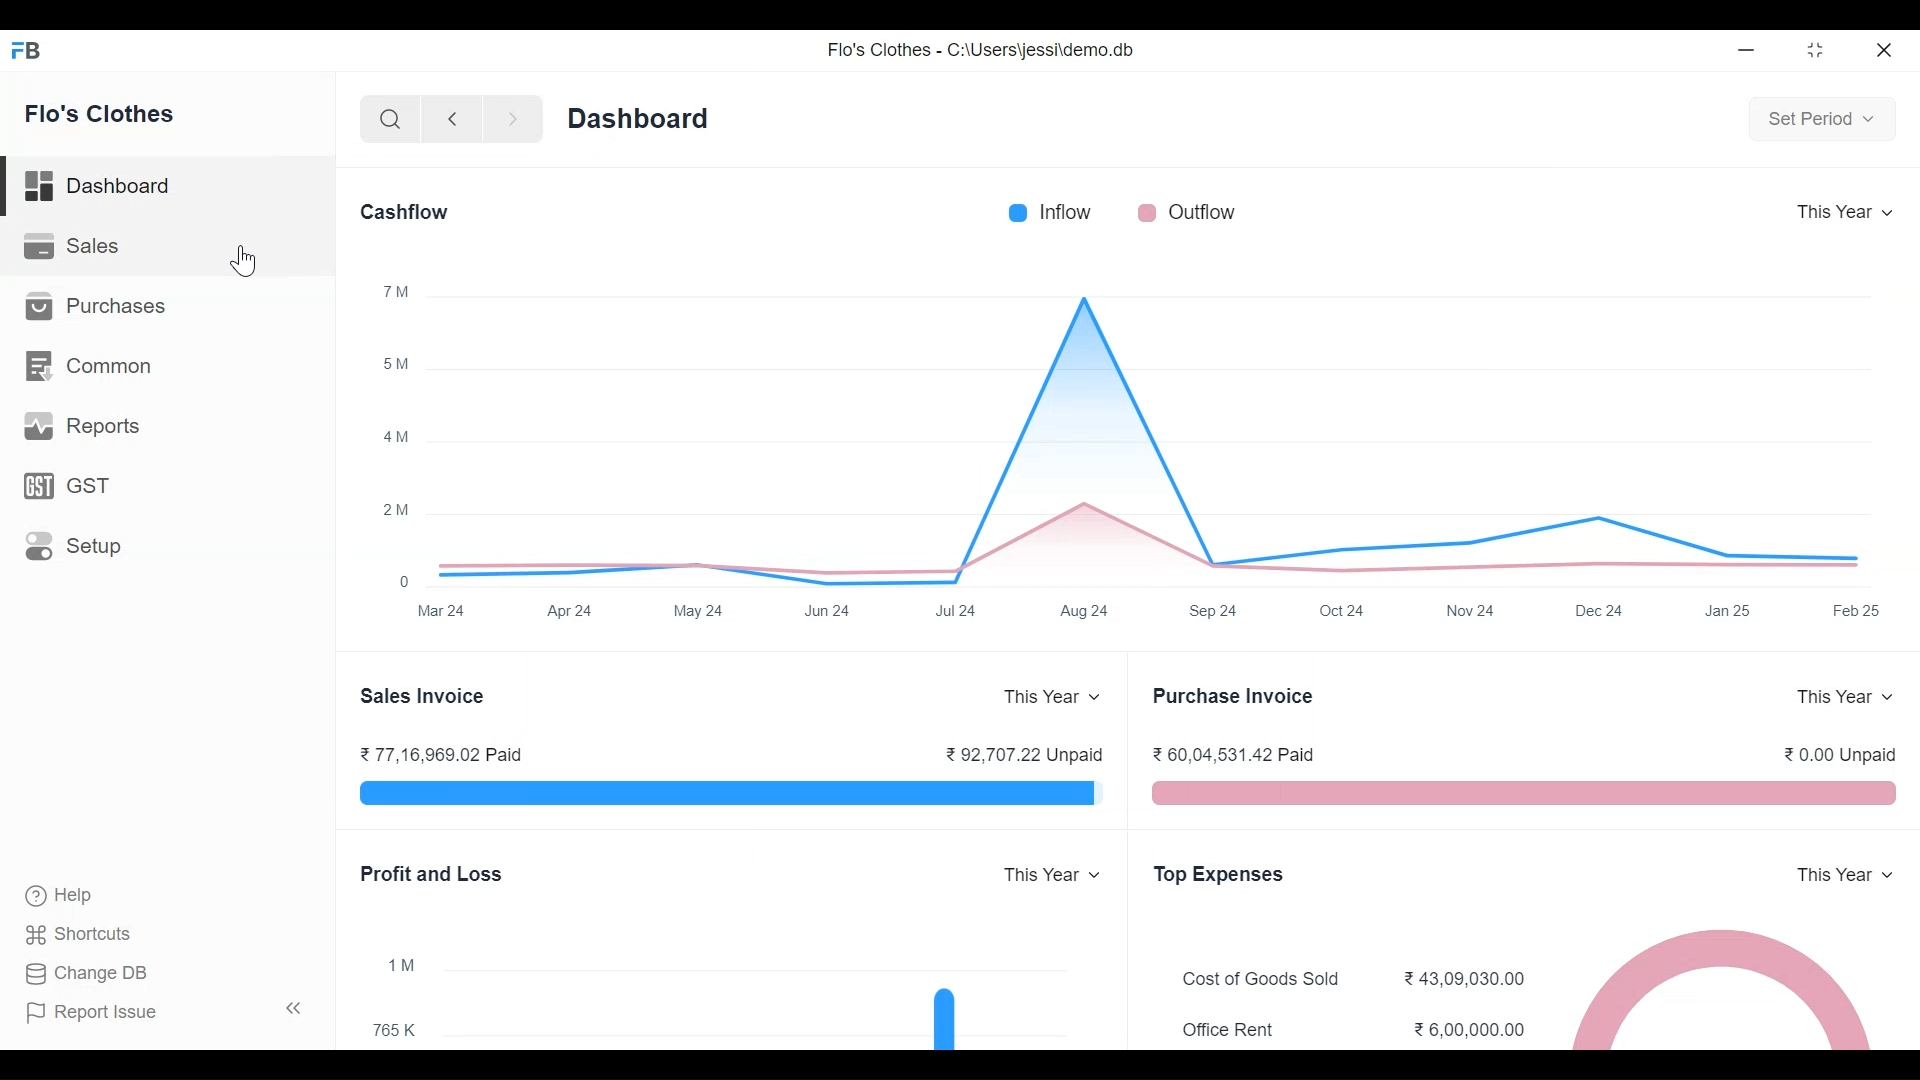 This screenshot has height=1080, width=1920. Describe the element at coordinates (1843, 754) in the screenshot. I see `0.00 Unpaid` at that location.